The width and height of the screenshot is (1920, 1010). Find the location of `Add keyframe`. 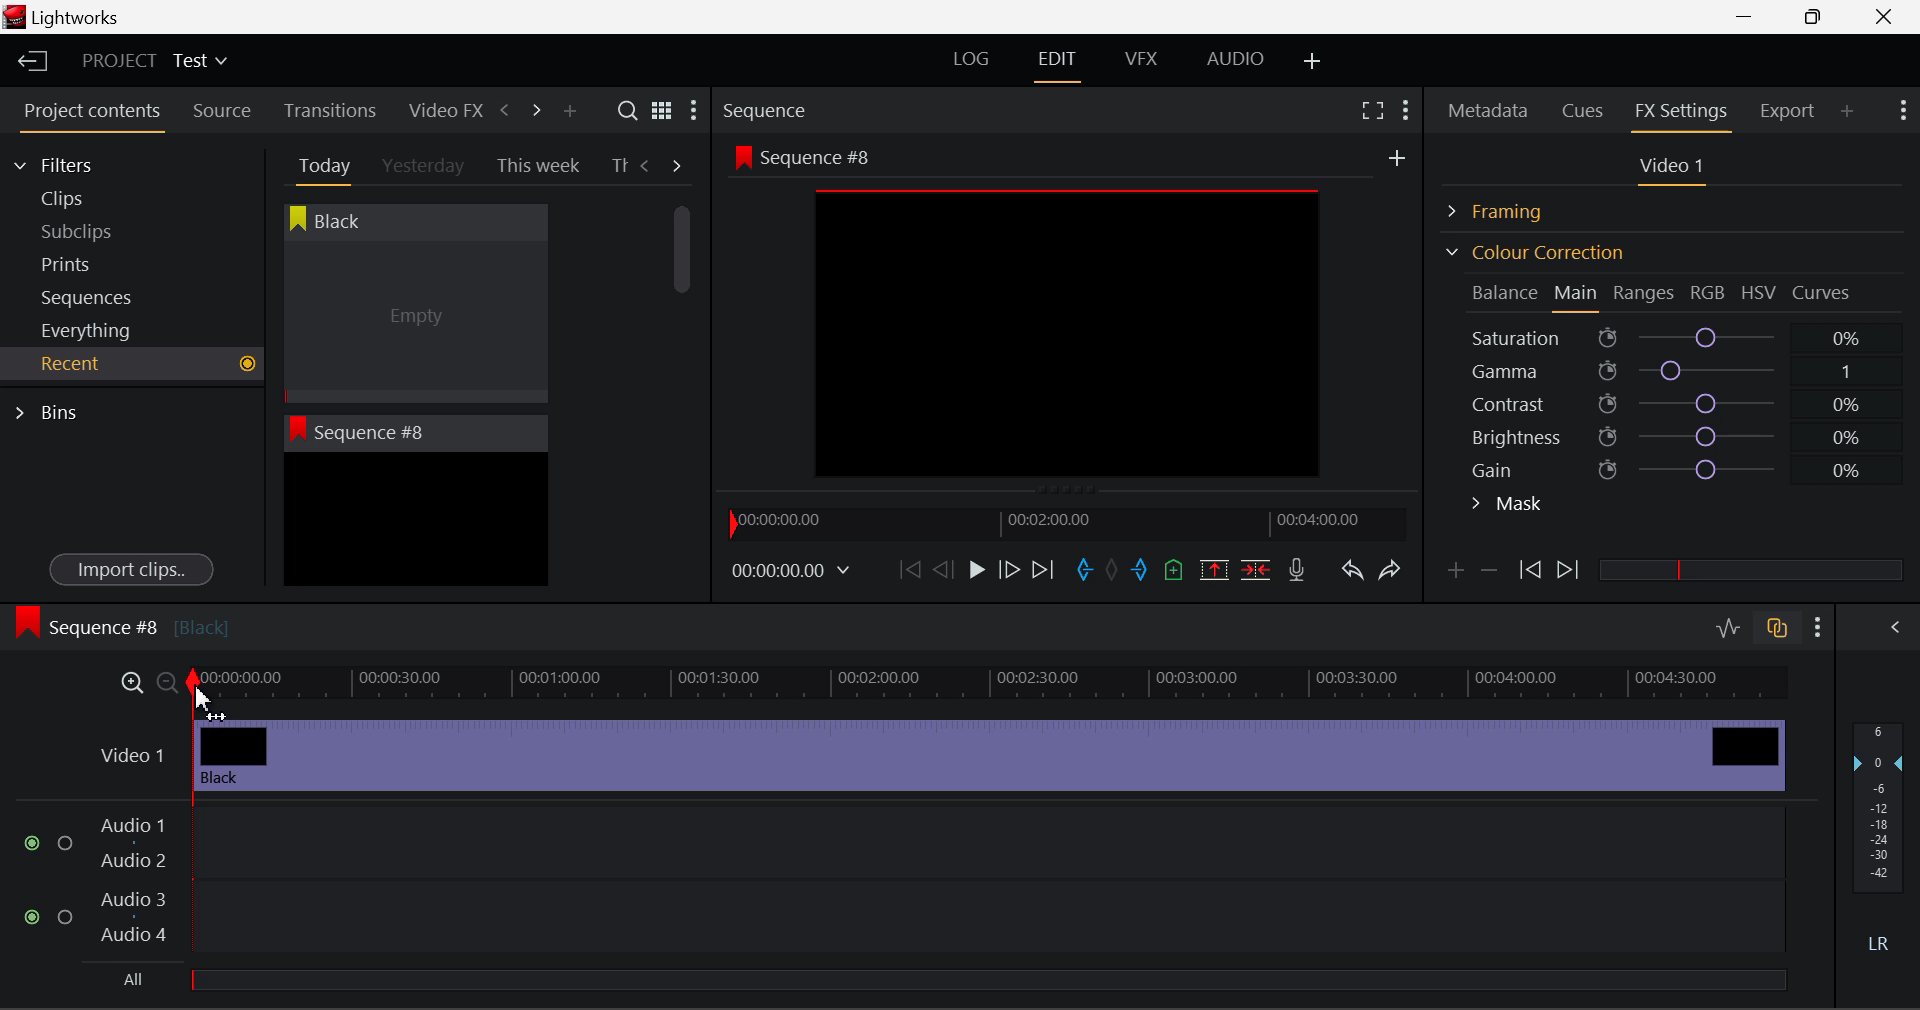

Add keyframe is located at coordinates (1452, 574).